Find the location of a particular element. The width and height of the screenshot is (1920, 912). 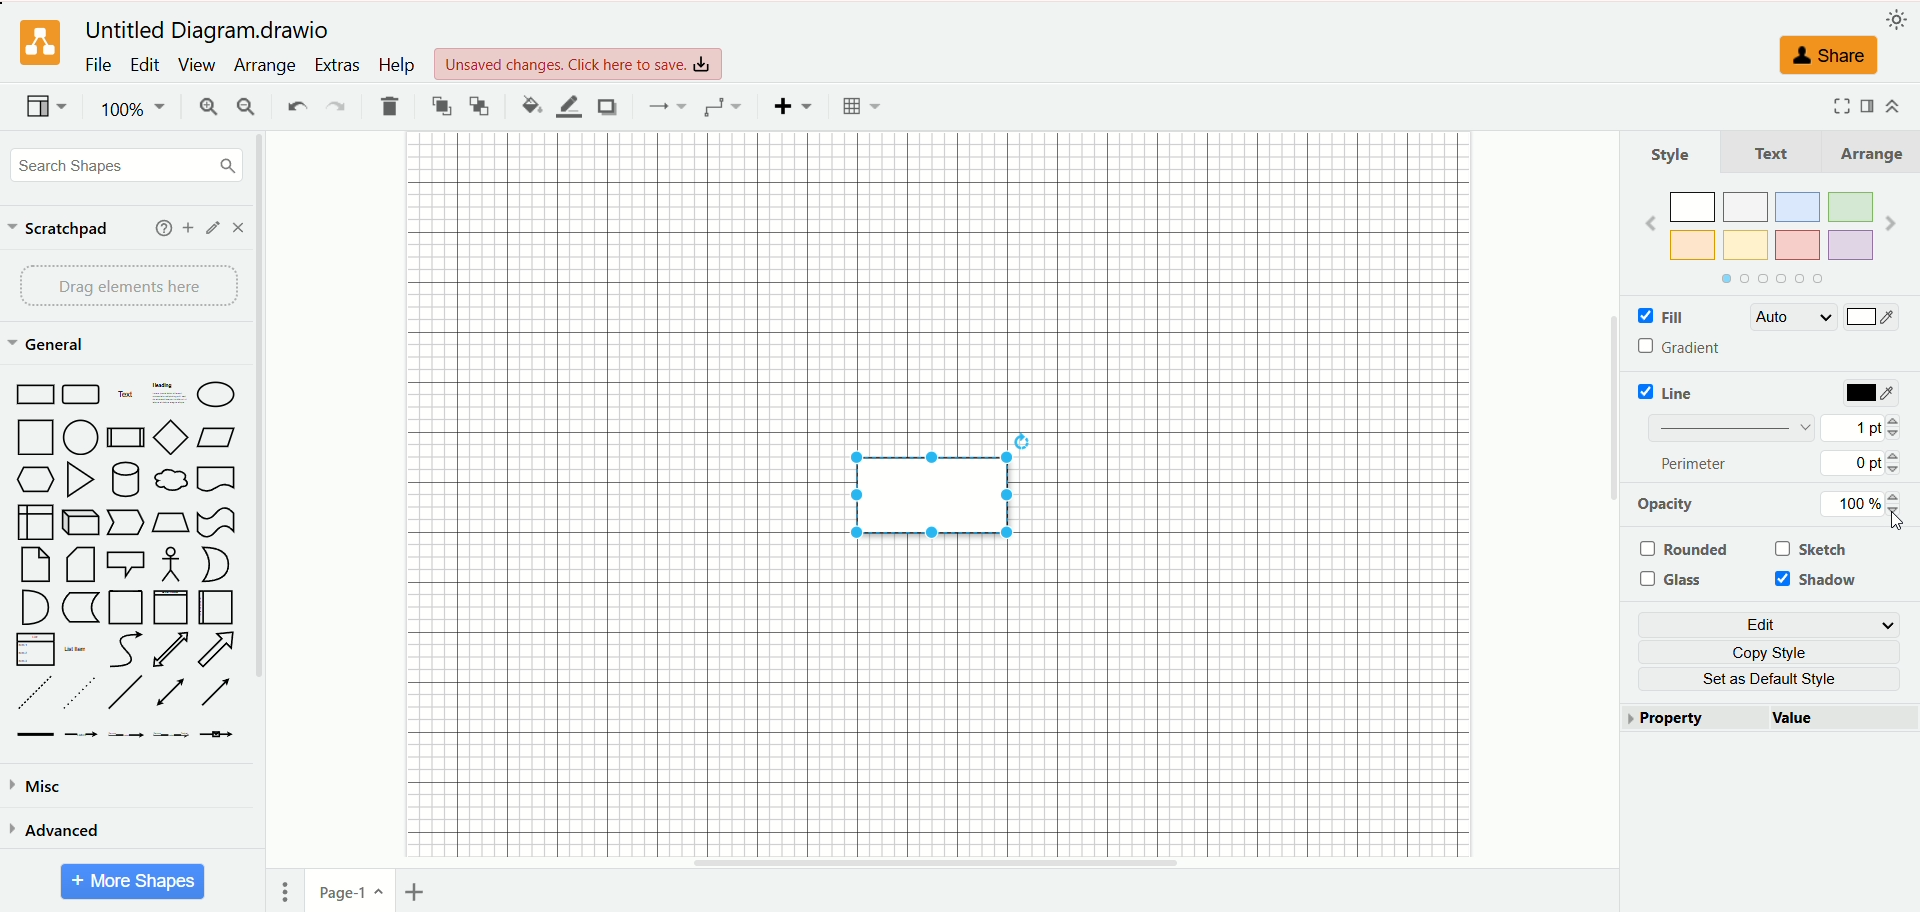

style is located at coordinates (1671, 154).